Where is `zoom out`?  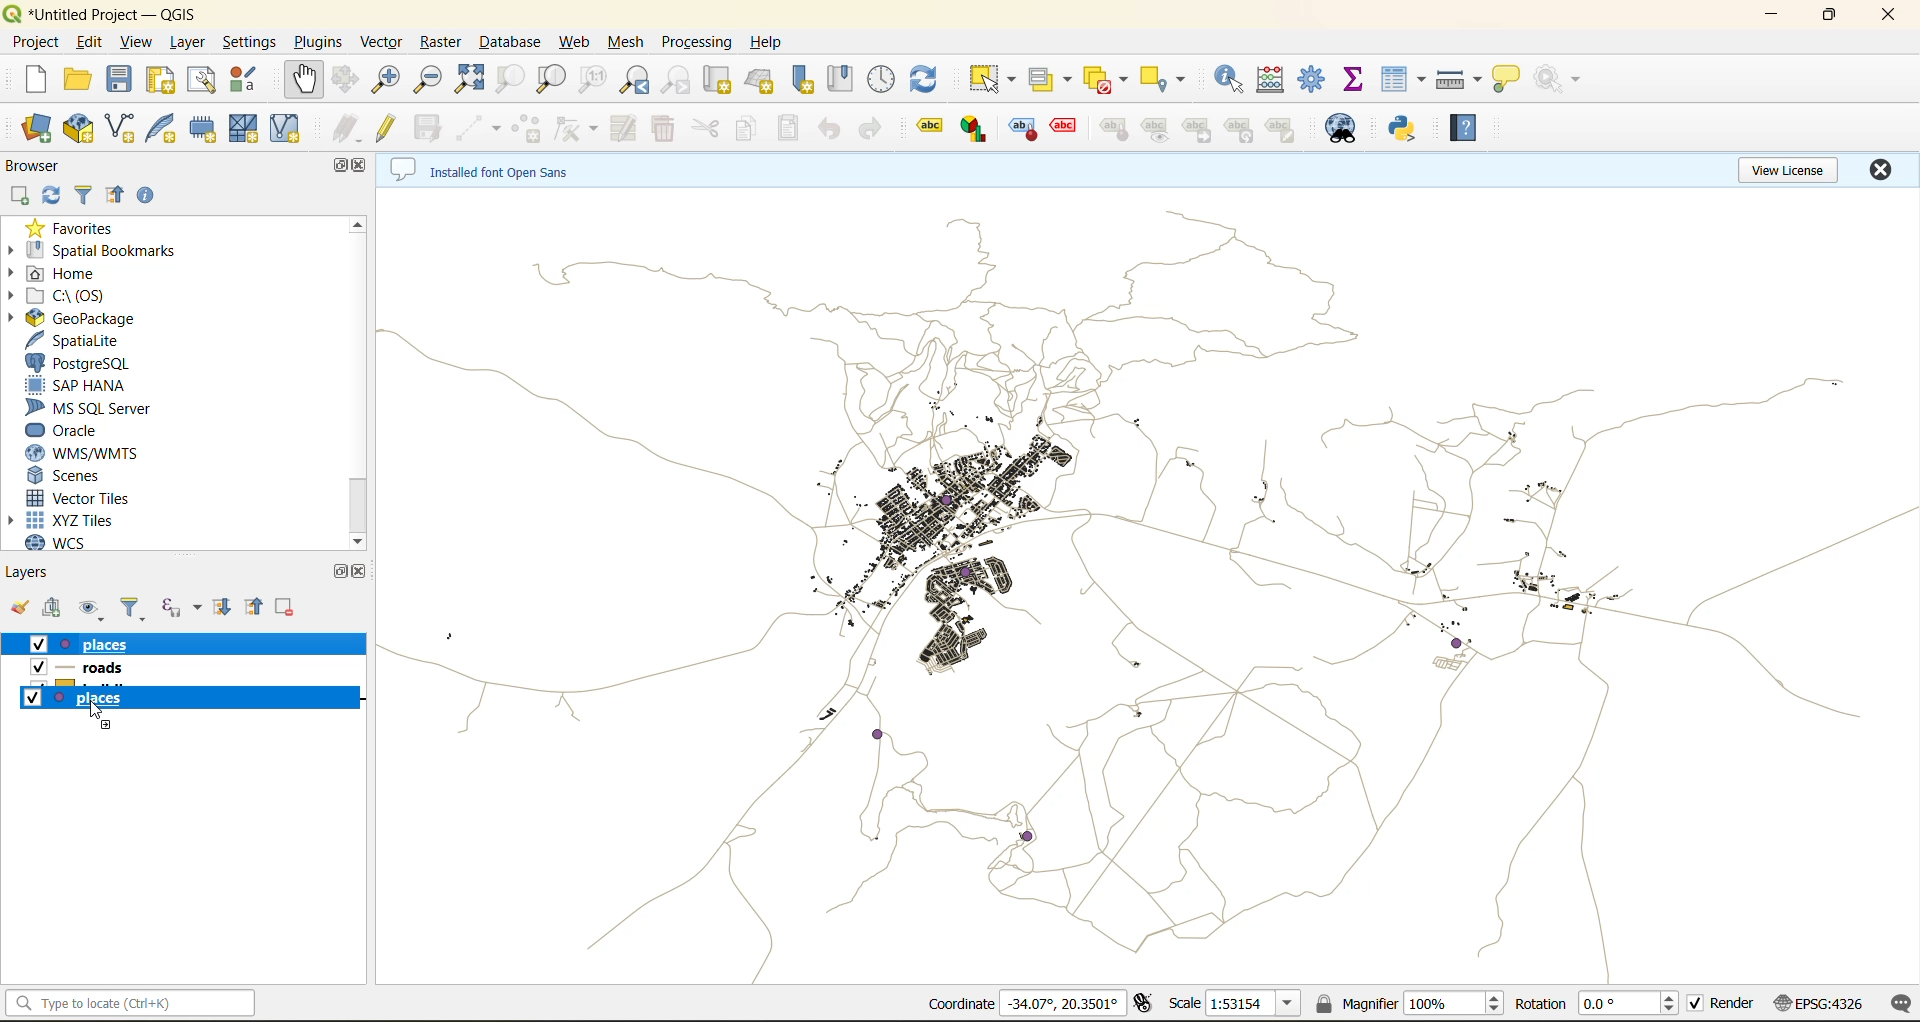
zoom out is located at coordinates (427, 83).